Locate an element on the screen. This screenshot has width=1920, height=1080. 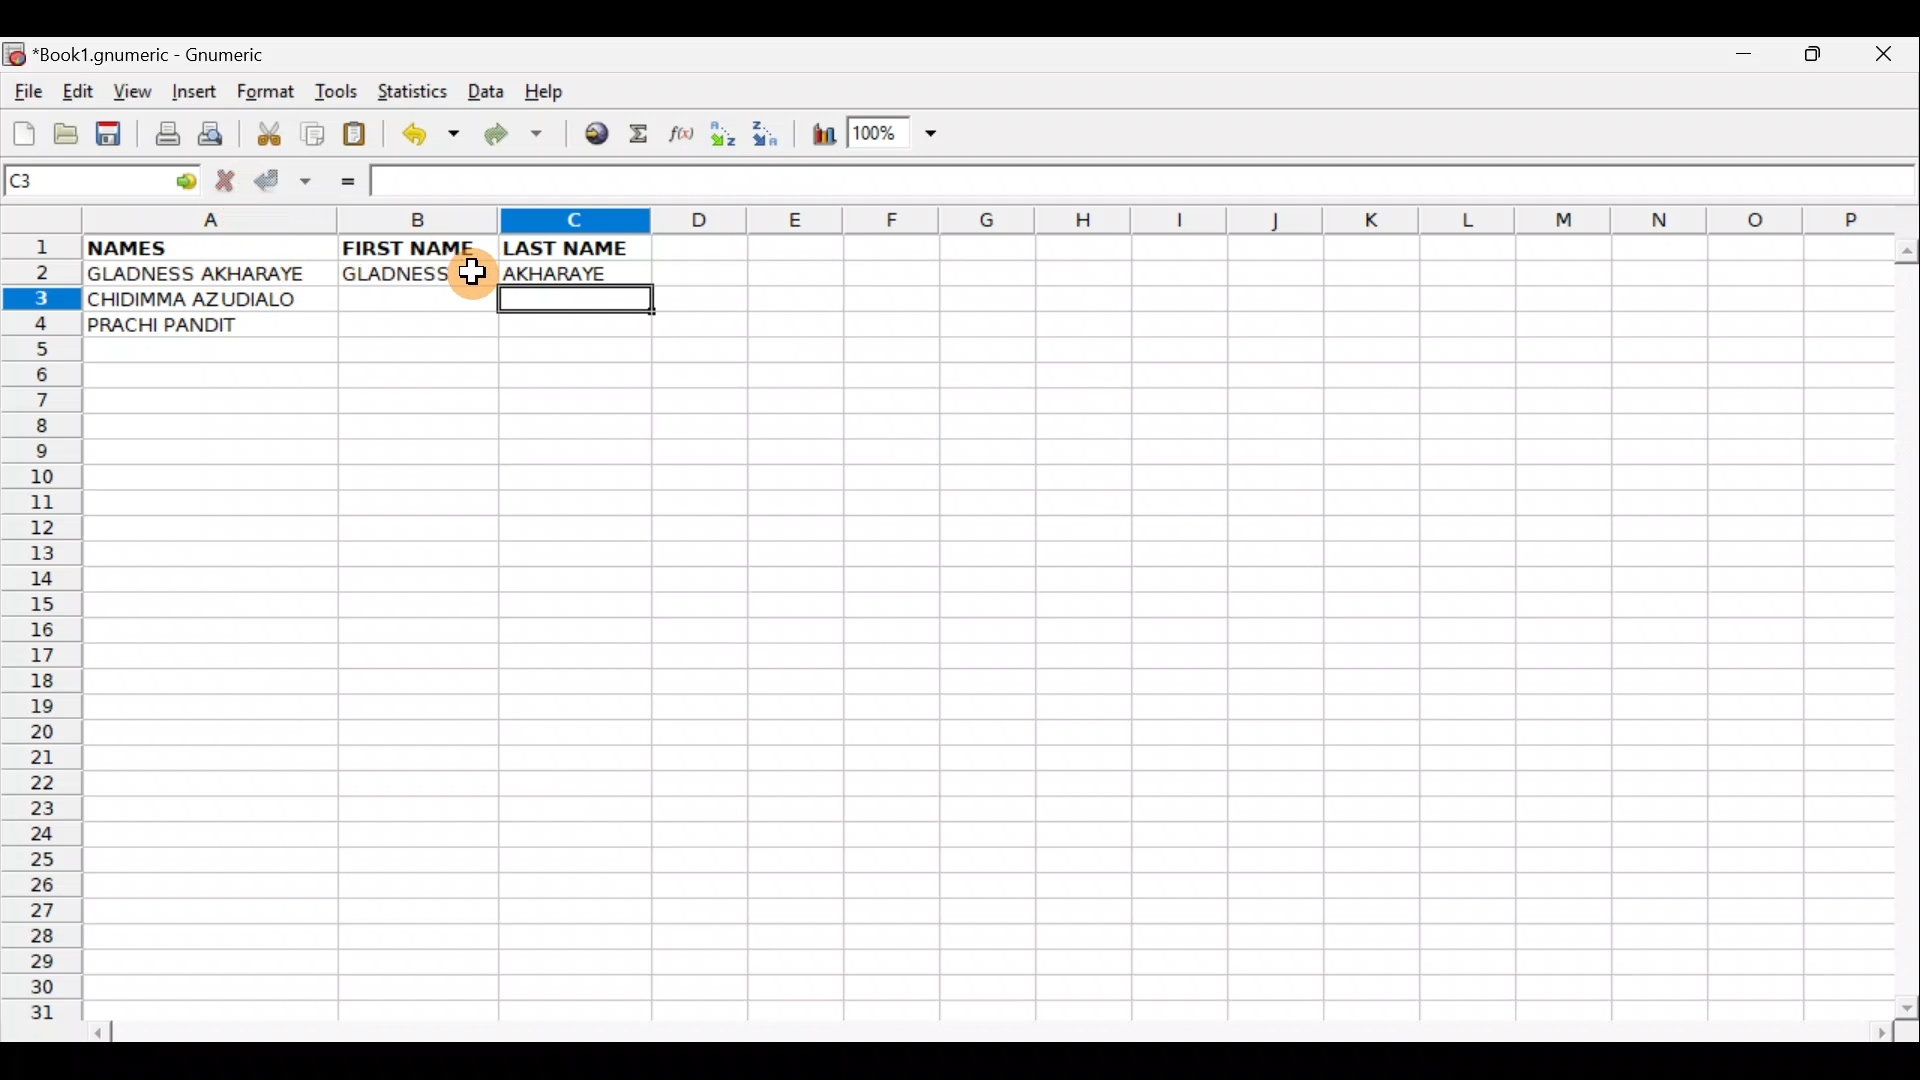
Data is located at coordinates (485, 90).